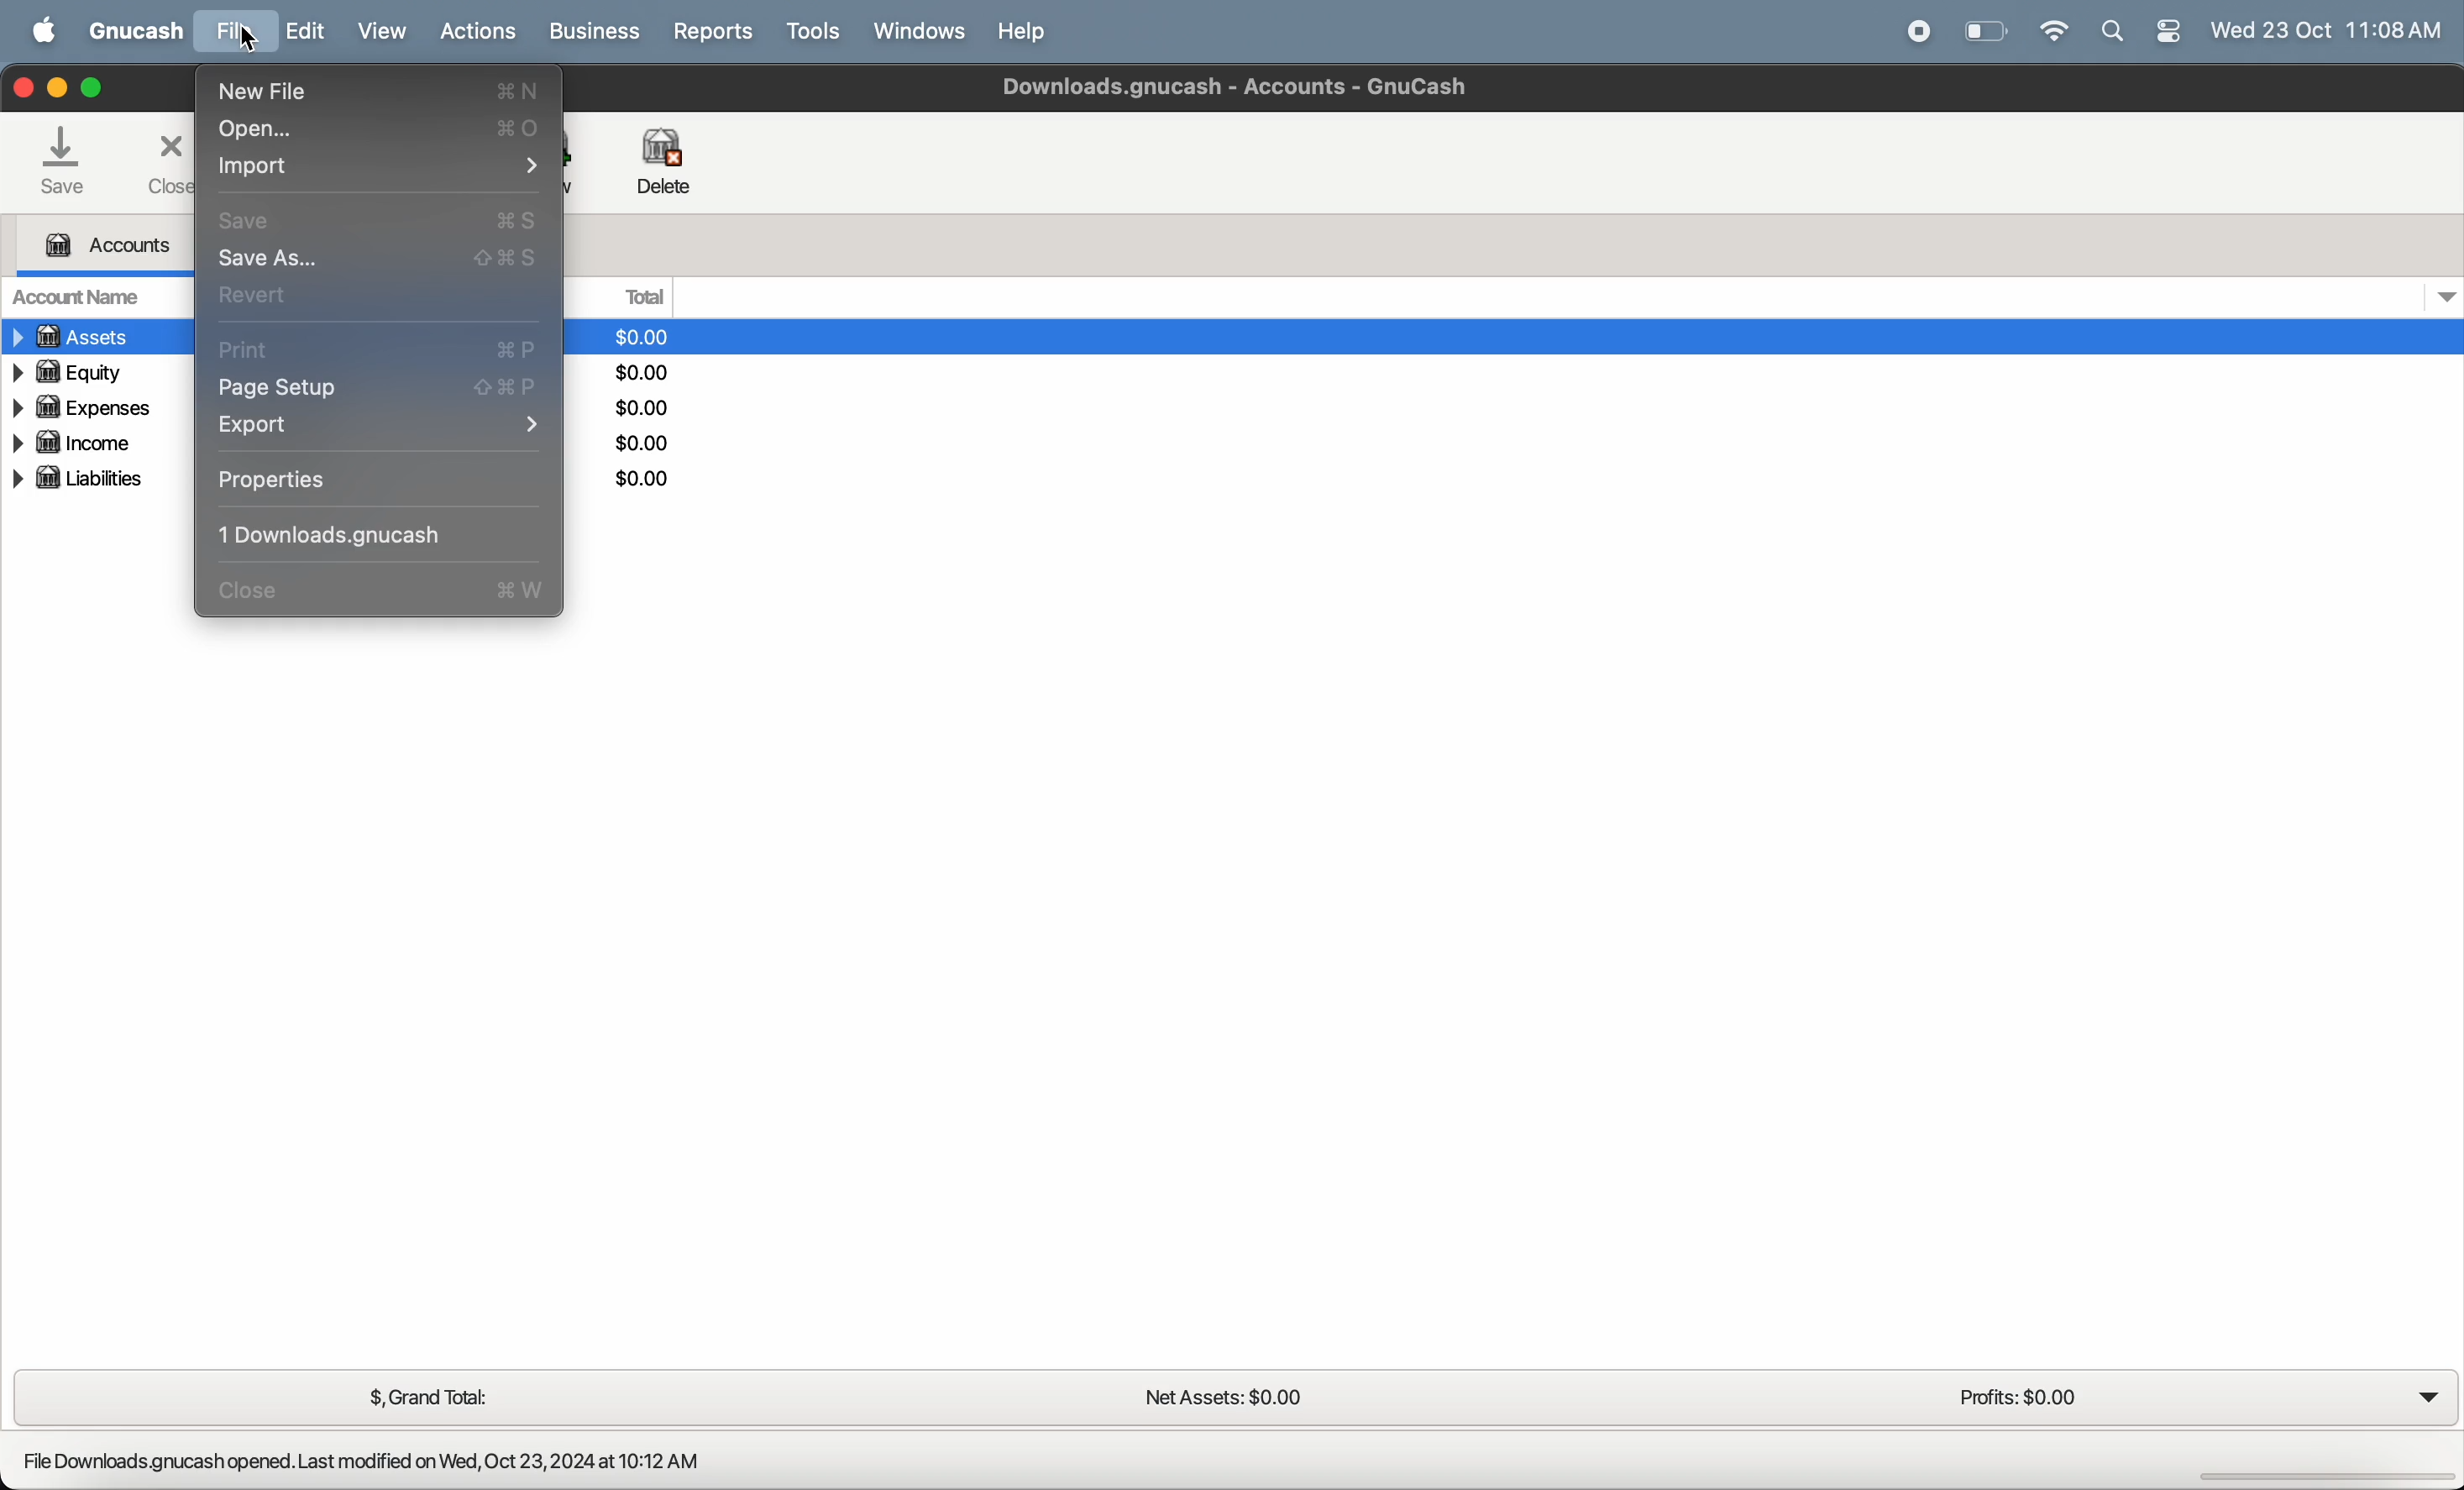 The width and height of the screenshot is (2464, 1490). What do you see at coordinates (1029, 33) in the screenshot?
I see `help` at bounding box center [1029, 33].